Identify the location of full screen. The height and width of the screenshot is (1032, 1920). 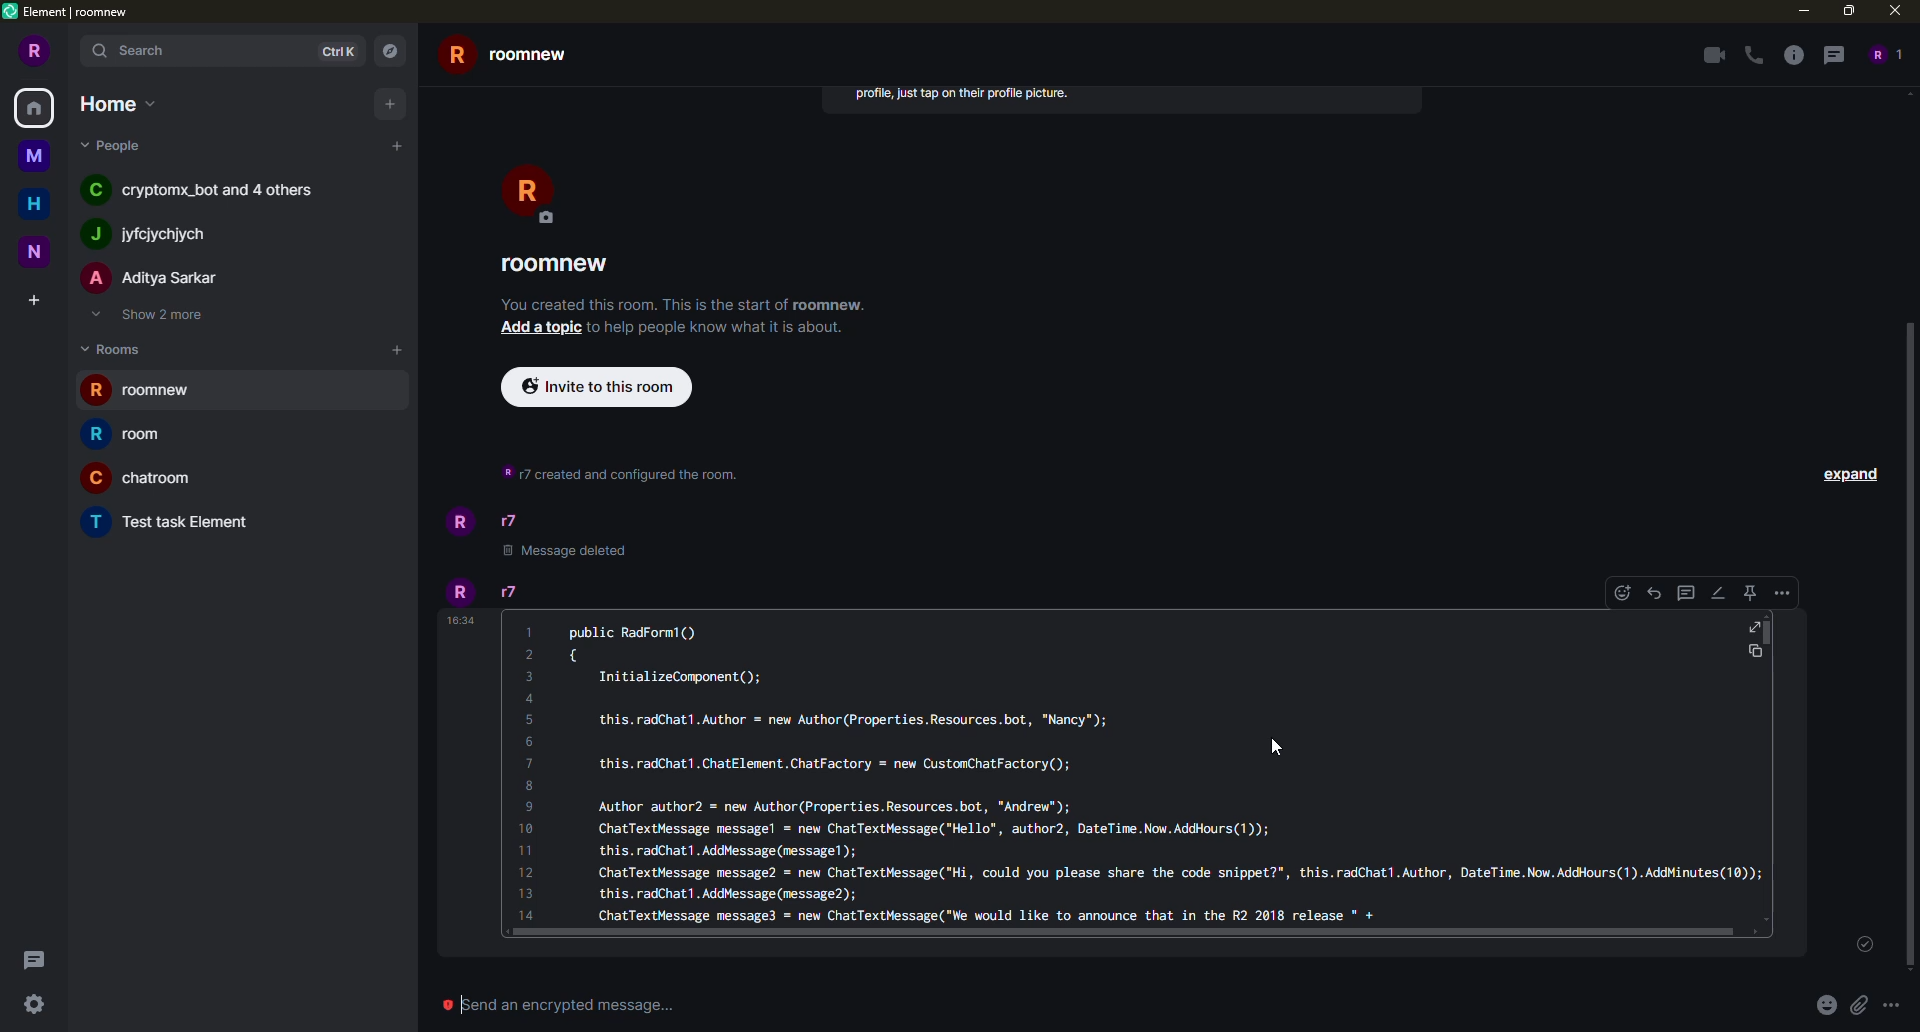
(1755, 626).